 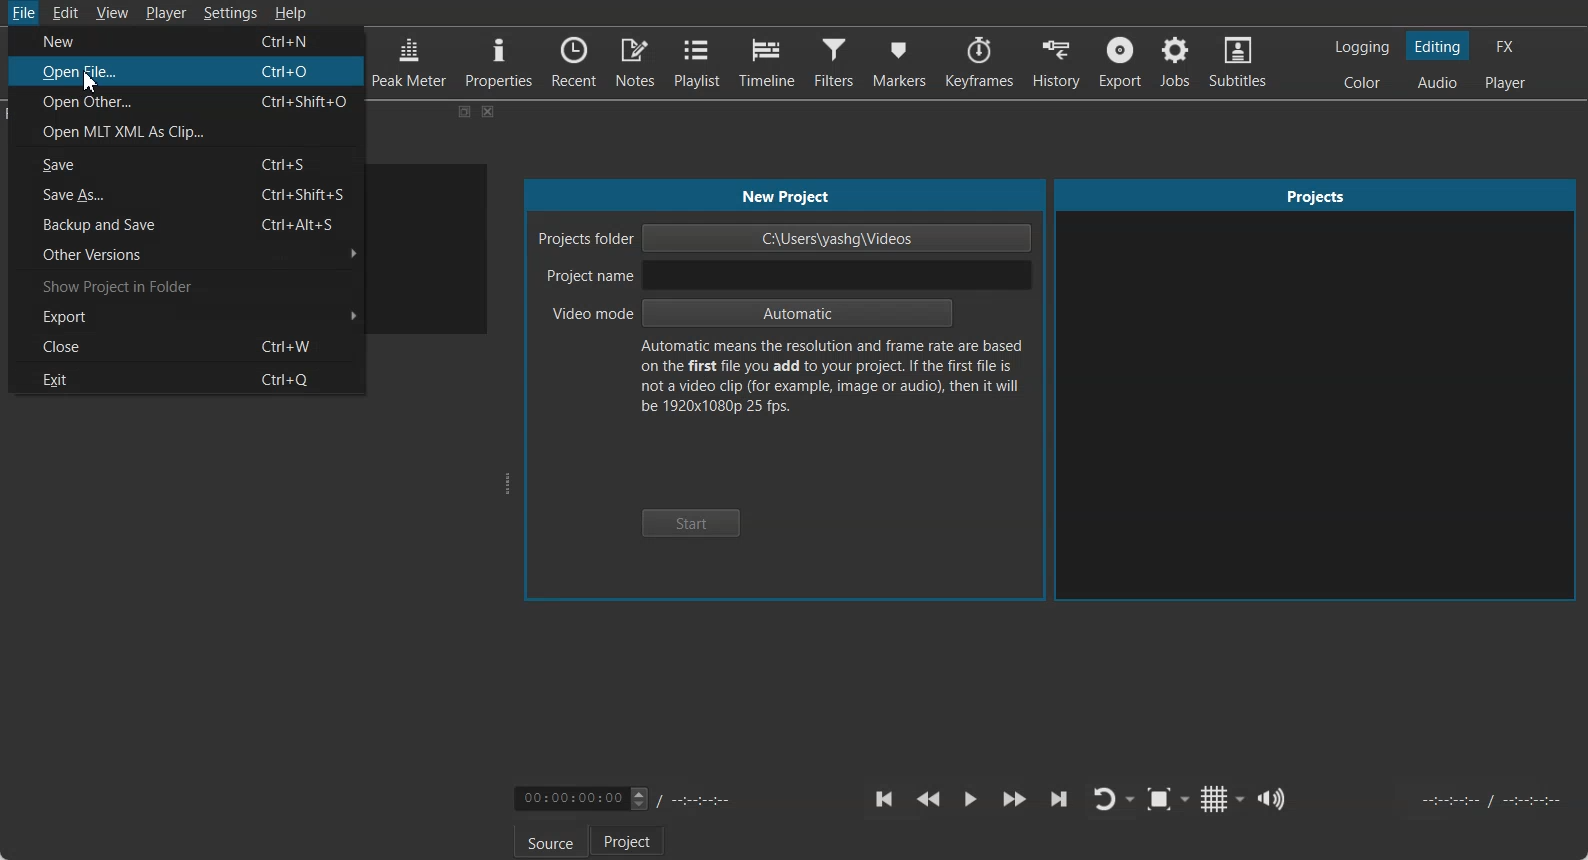 What do you see at coordinates (288, 165) in the screenshot?
I see `Ctrl+S` at bounding box center [288, 165].